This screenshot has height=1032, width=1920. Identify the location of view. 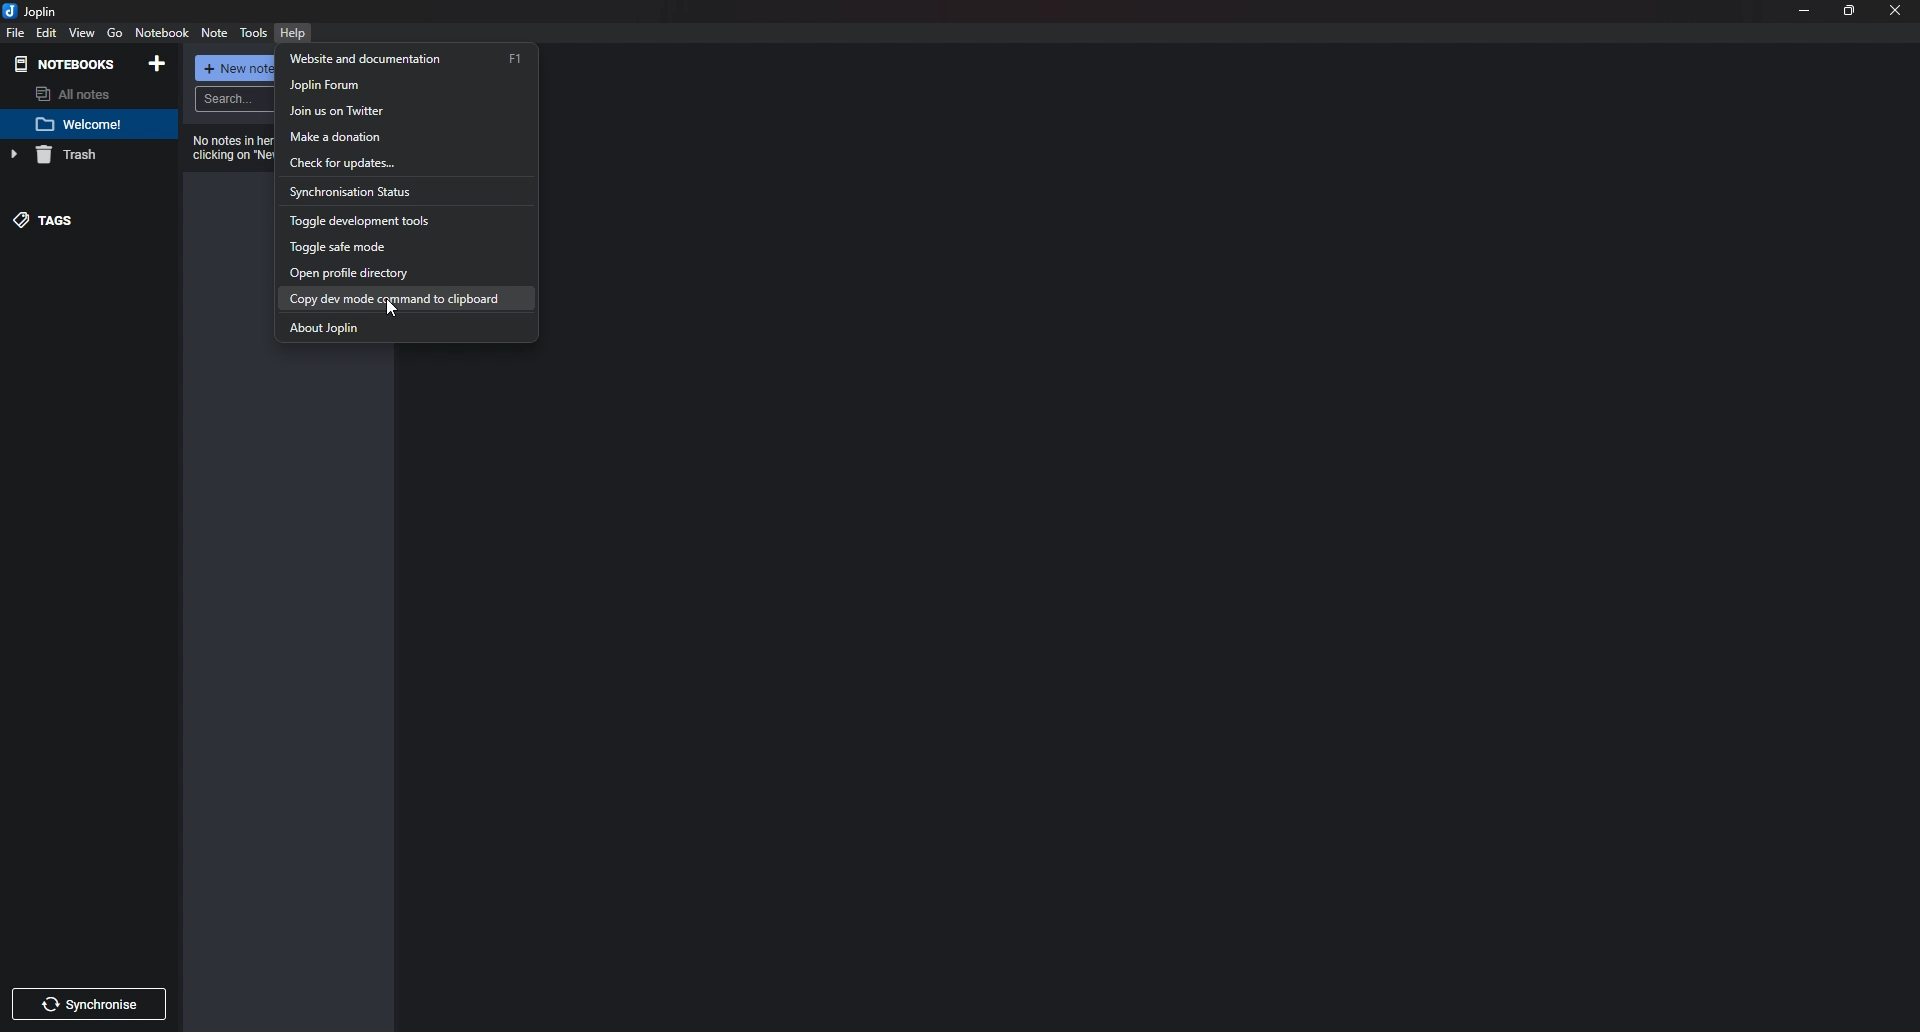
(83, 33).